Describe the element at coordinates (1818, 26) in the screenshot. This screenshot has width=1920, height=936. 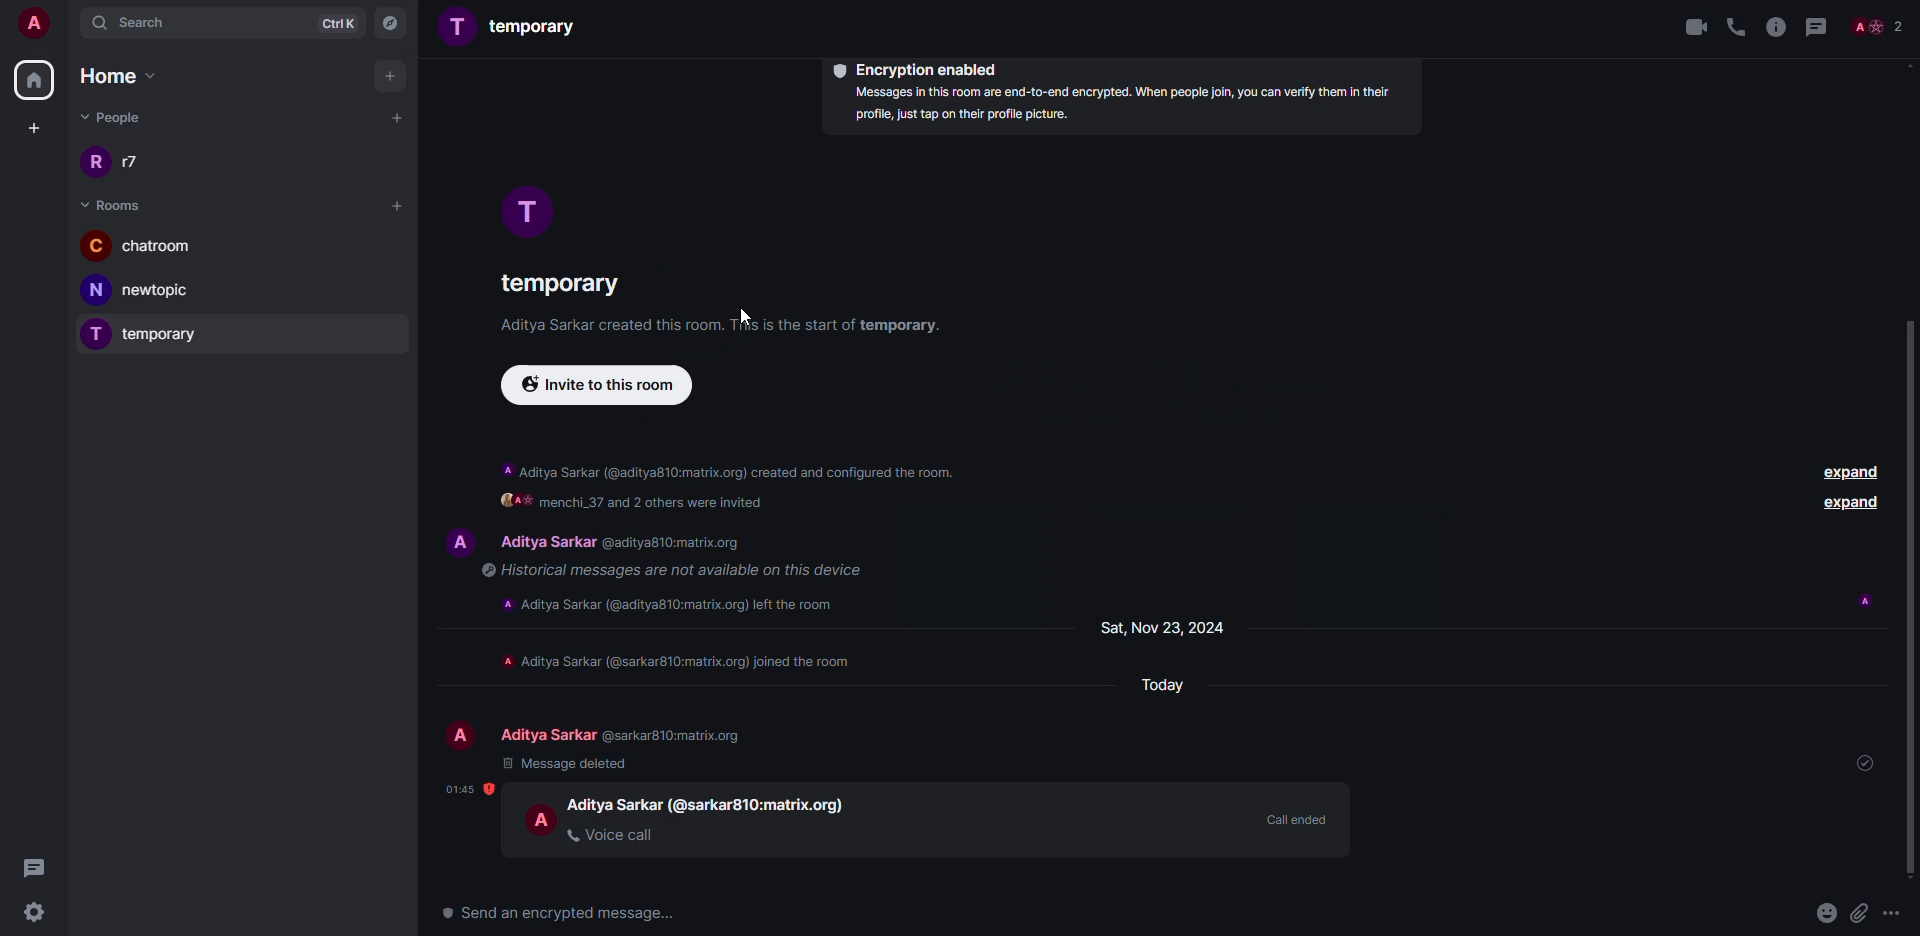
I see `threads` at that location.